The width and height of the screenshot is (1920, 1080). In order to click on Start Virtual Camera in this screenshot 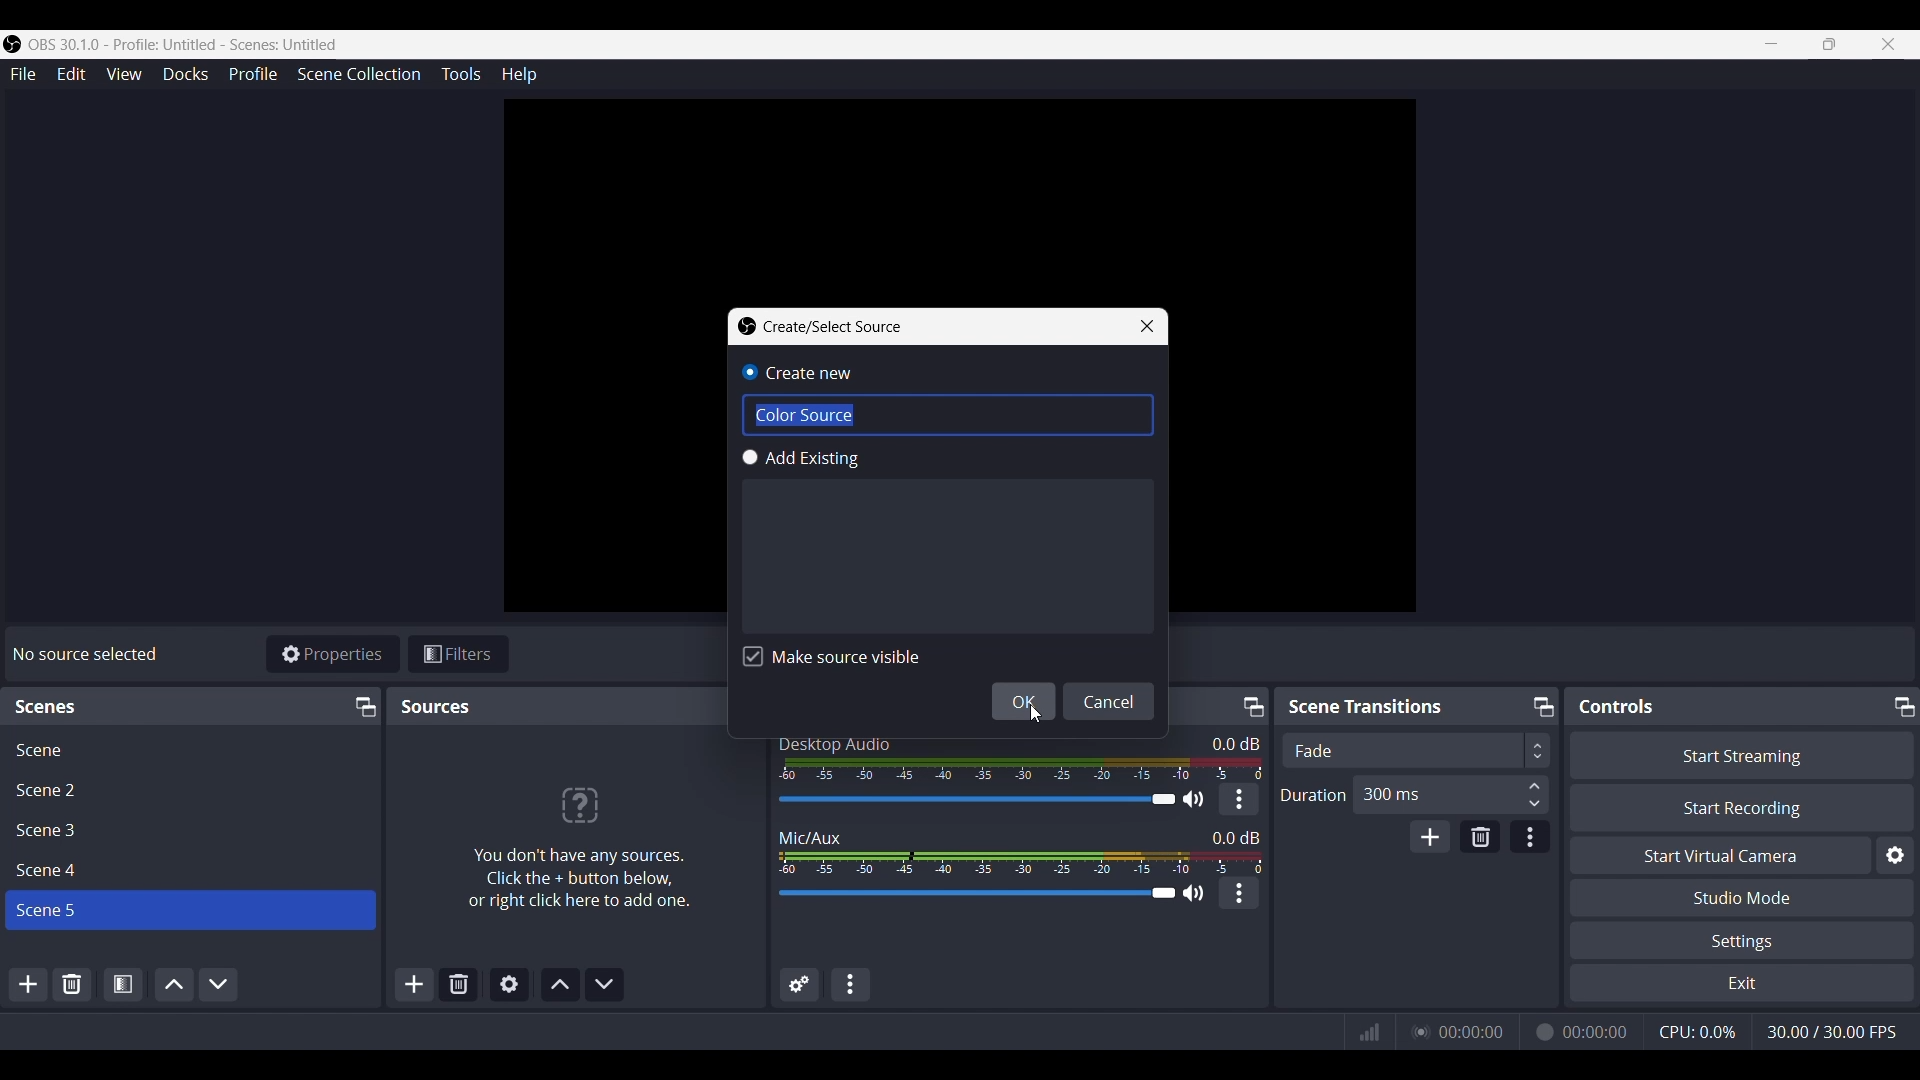, I will do `click(1715, 854)`.